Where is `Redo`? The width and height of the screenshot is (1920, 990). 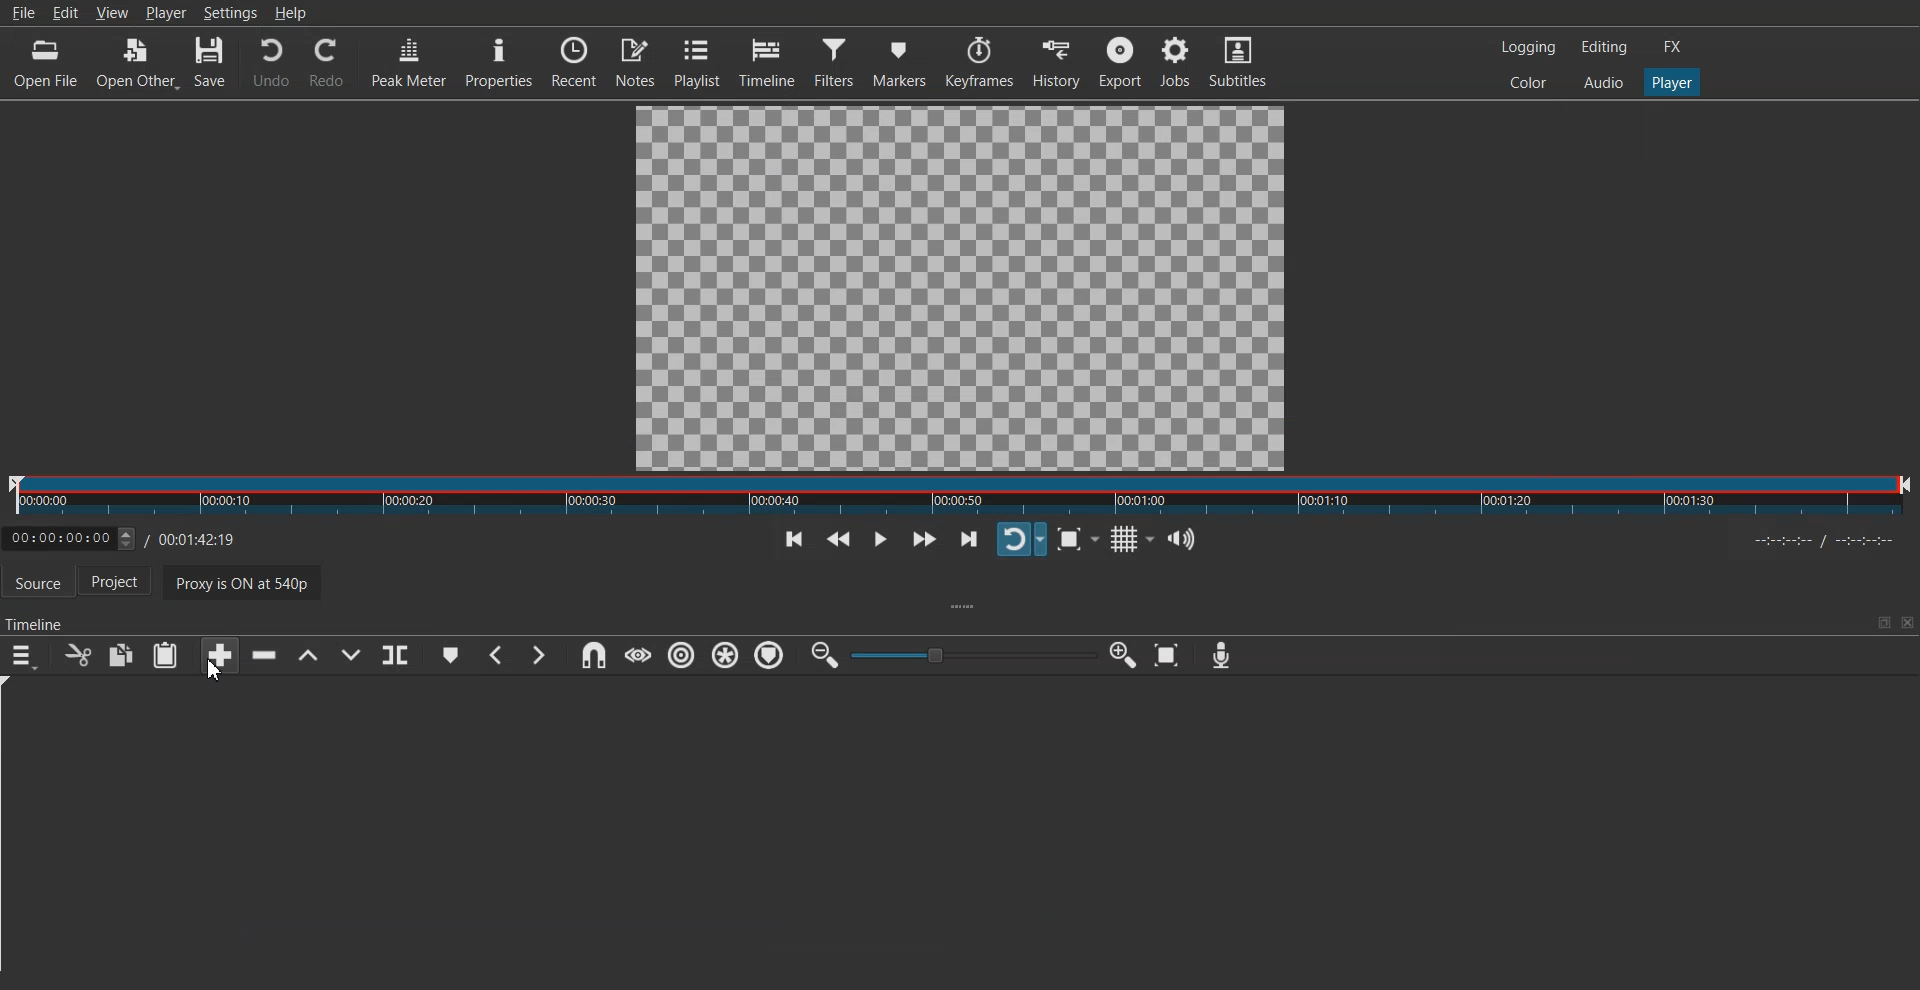
Redo is located at coordinates (327, 63).